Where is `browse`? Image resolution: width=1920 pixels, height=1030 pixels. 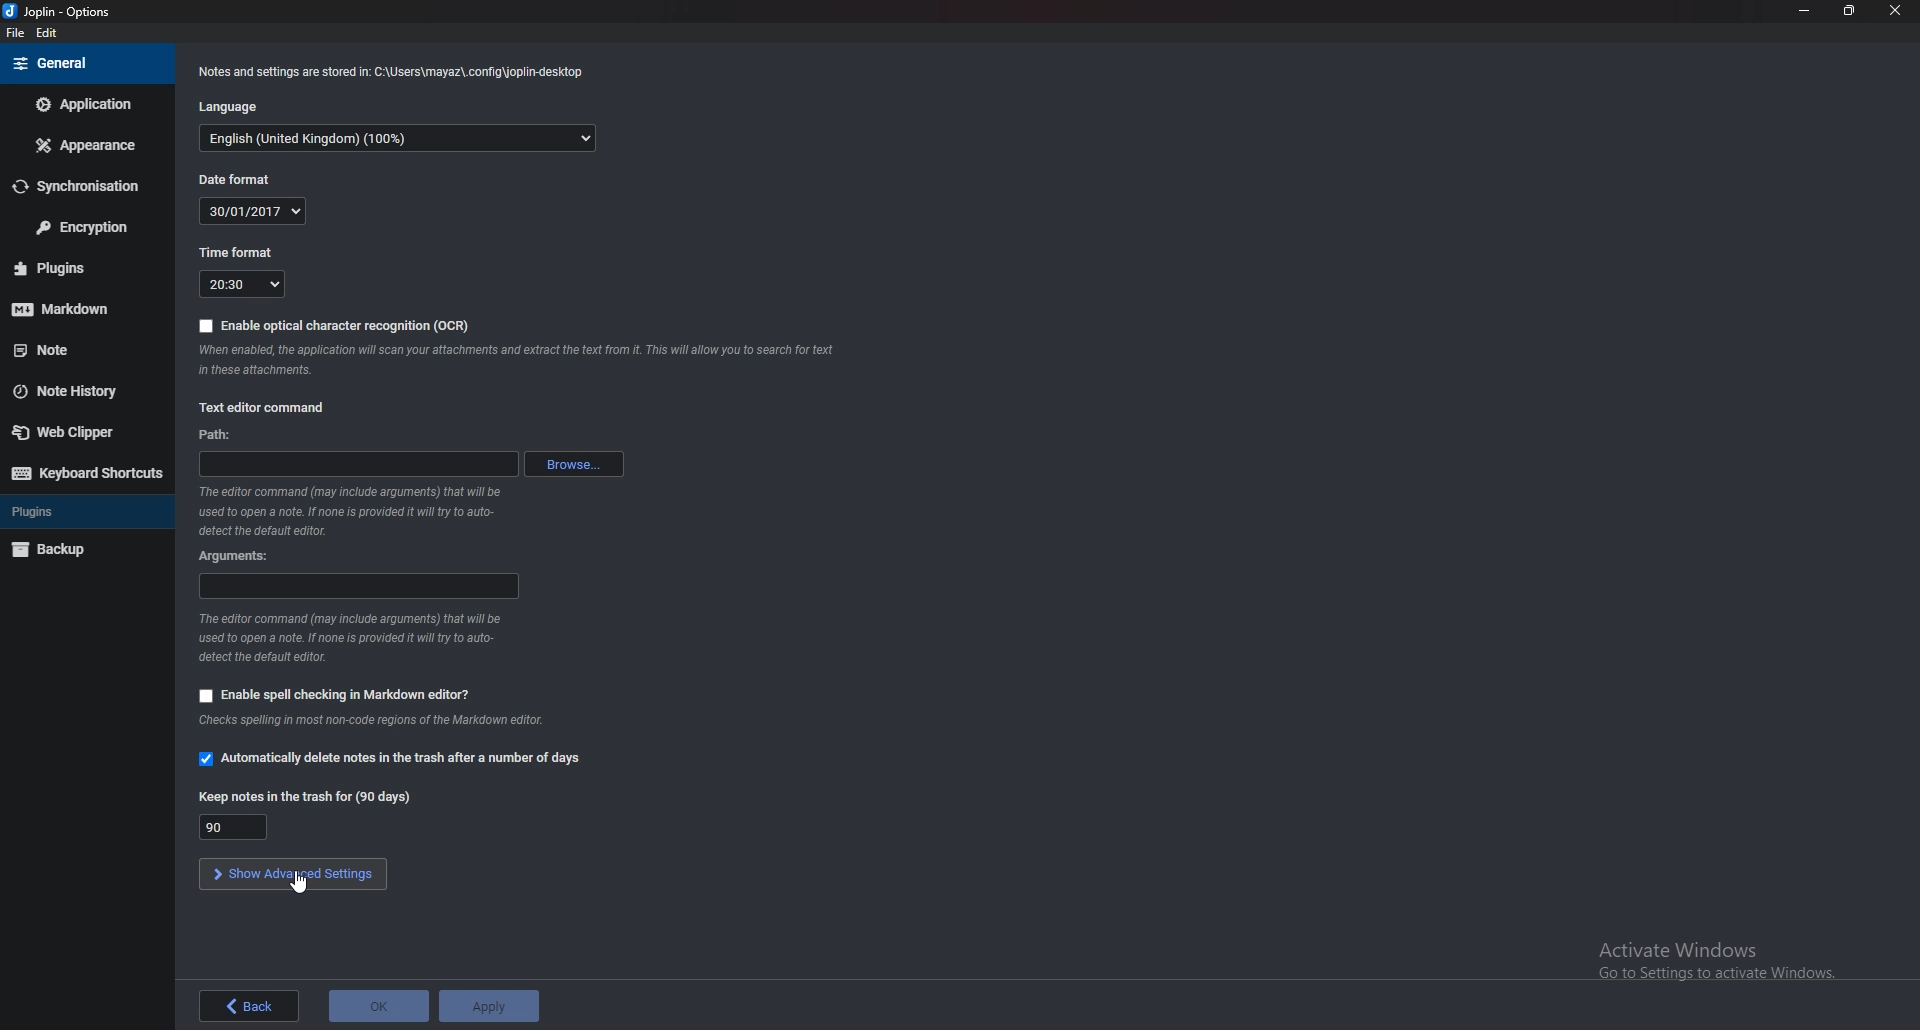
browse is located at coordinates (574, 464).